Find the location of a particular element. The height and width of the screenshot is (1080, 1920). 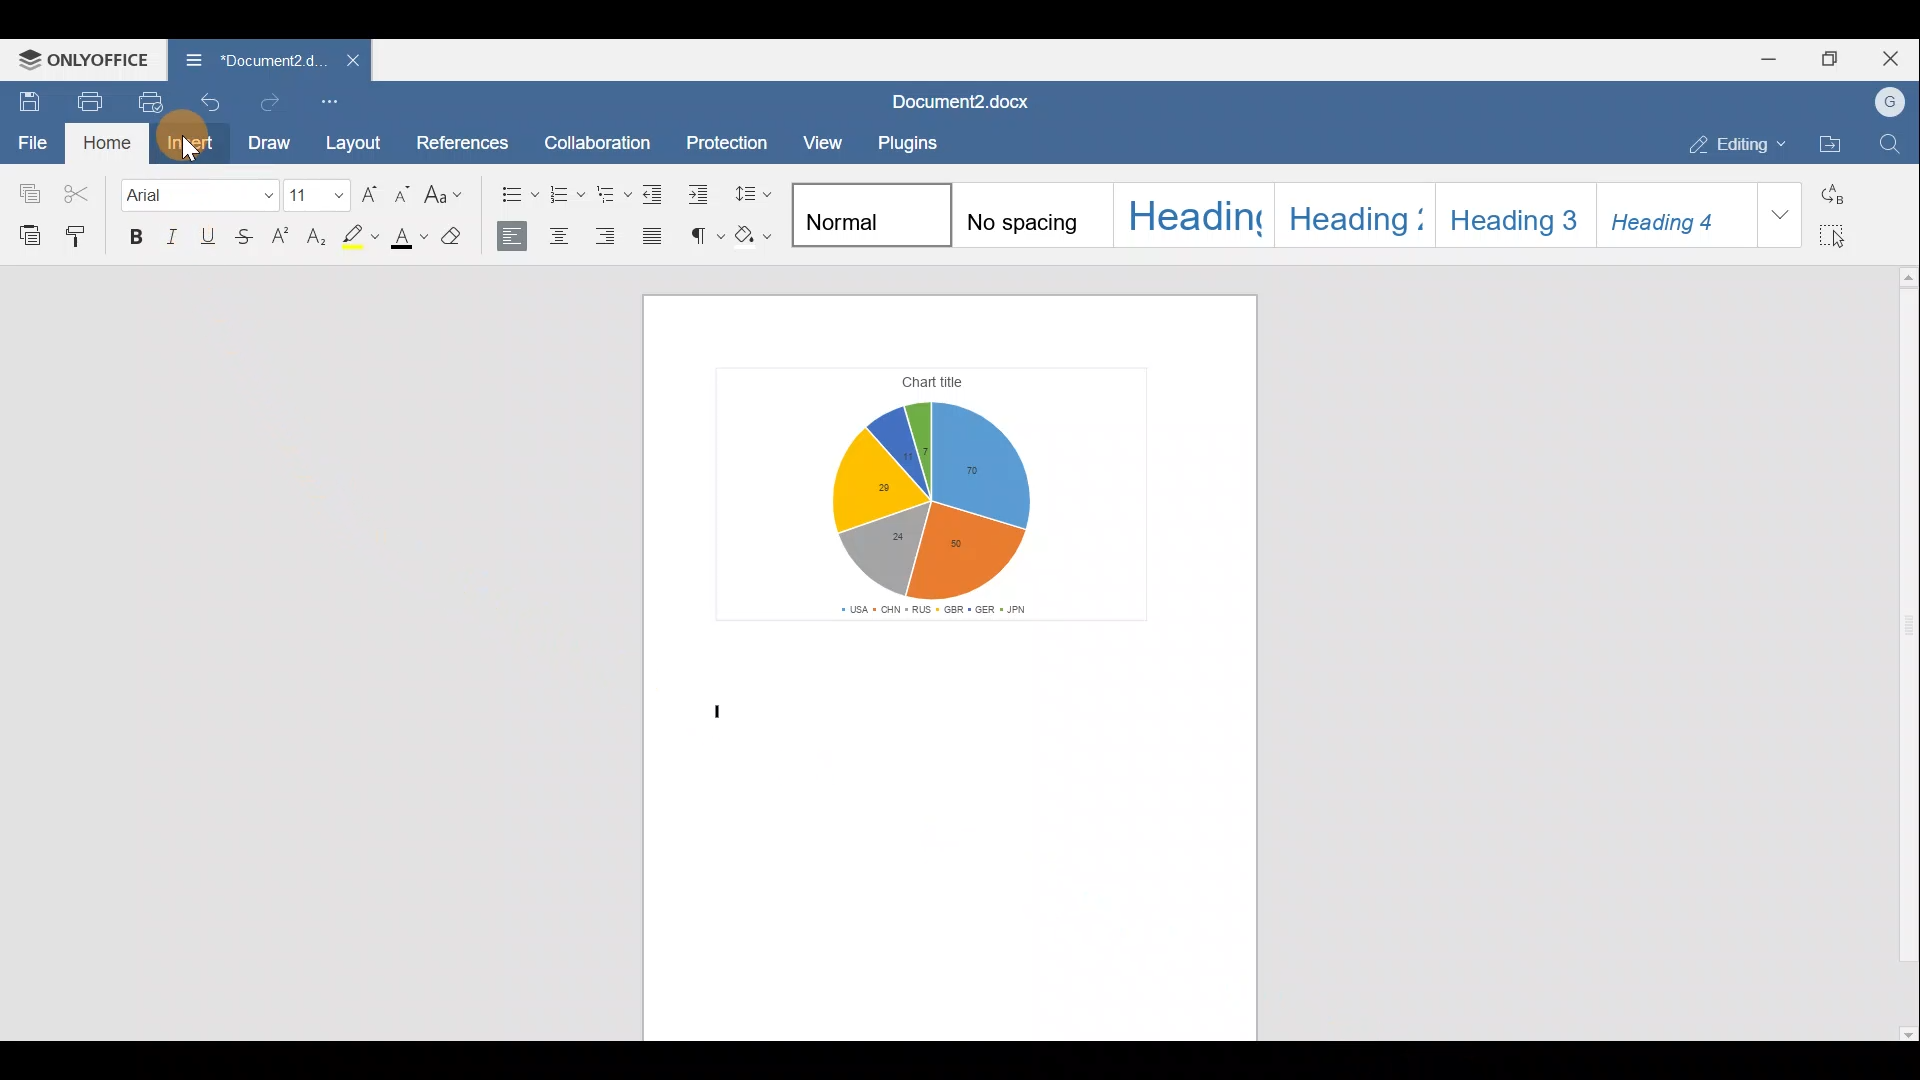

Layout is located at coordinates (354, 142).